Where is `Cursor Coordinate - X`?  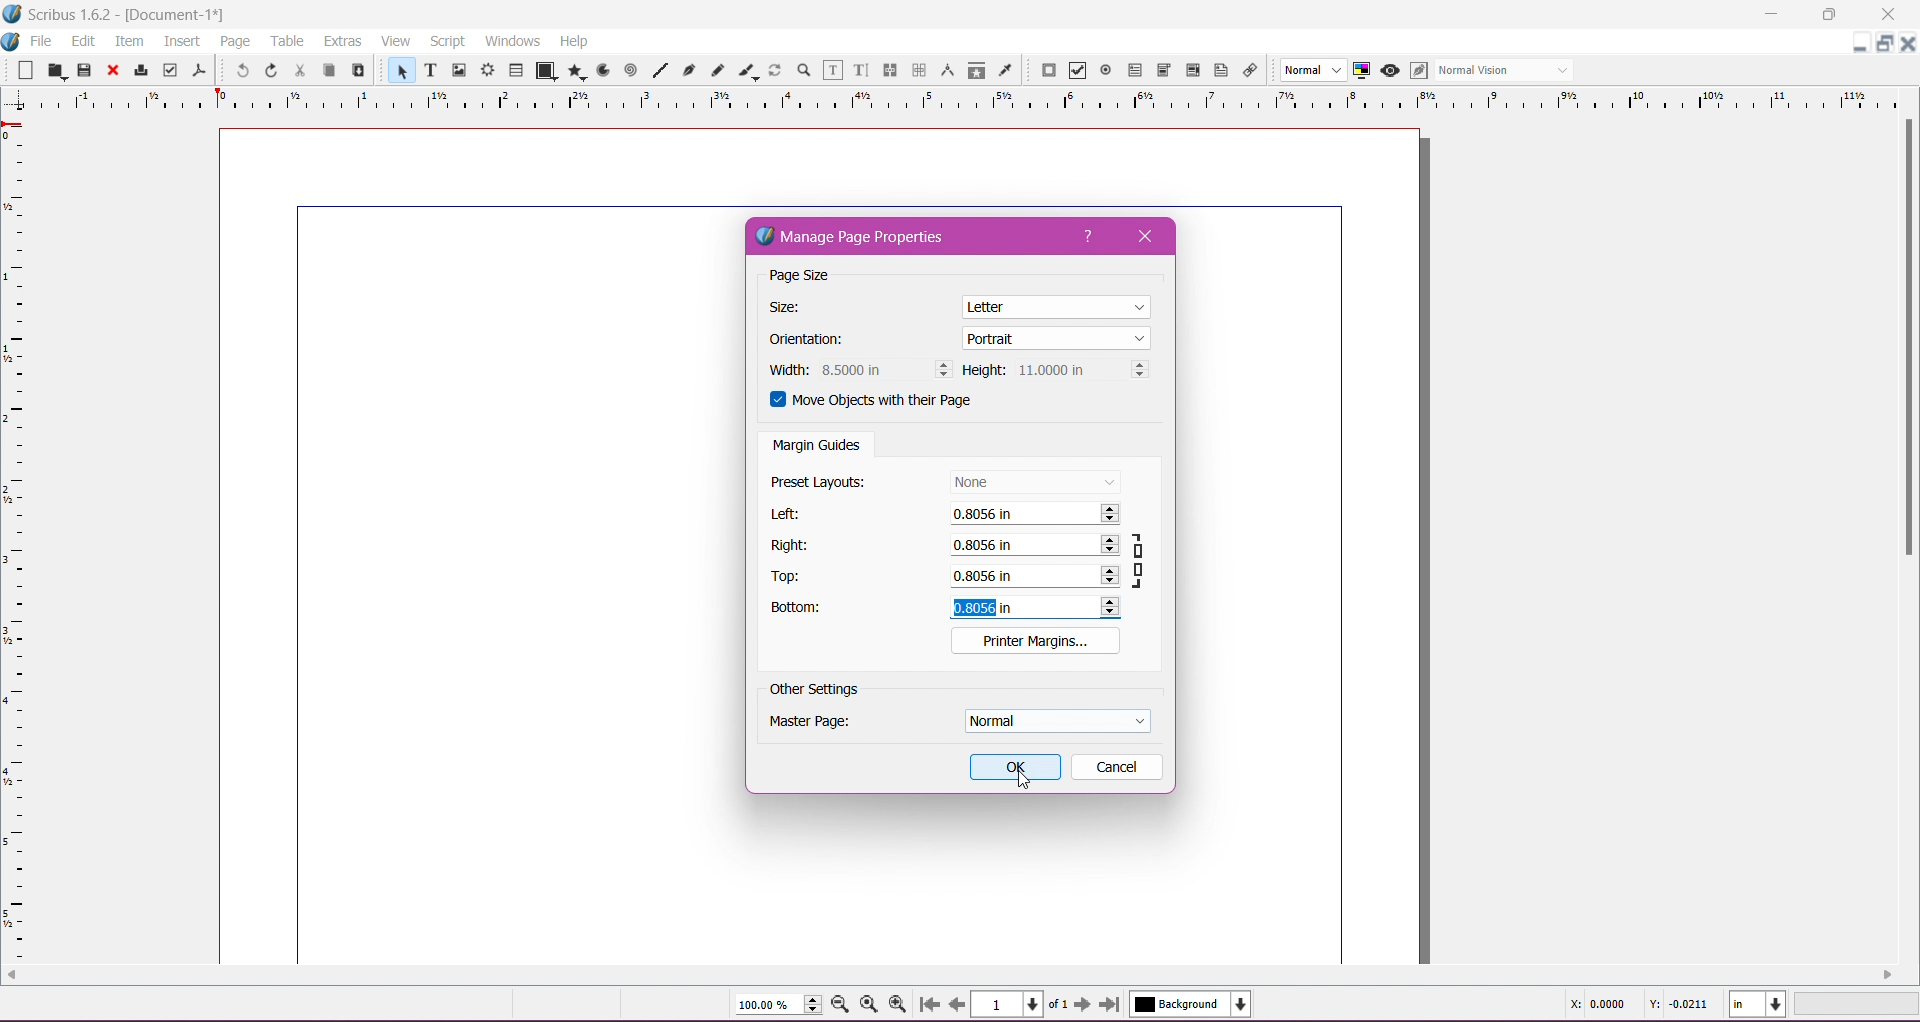 Cursor Coordinate - X is located at coordinates (1594, 1004).